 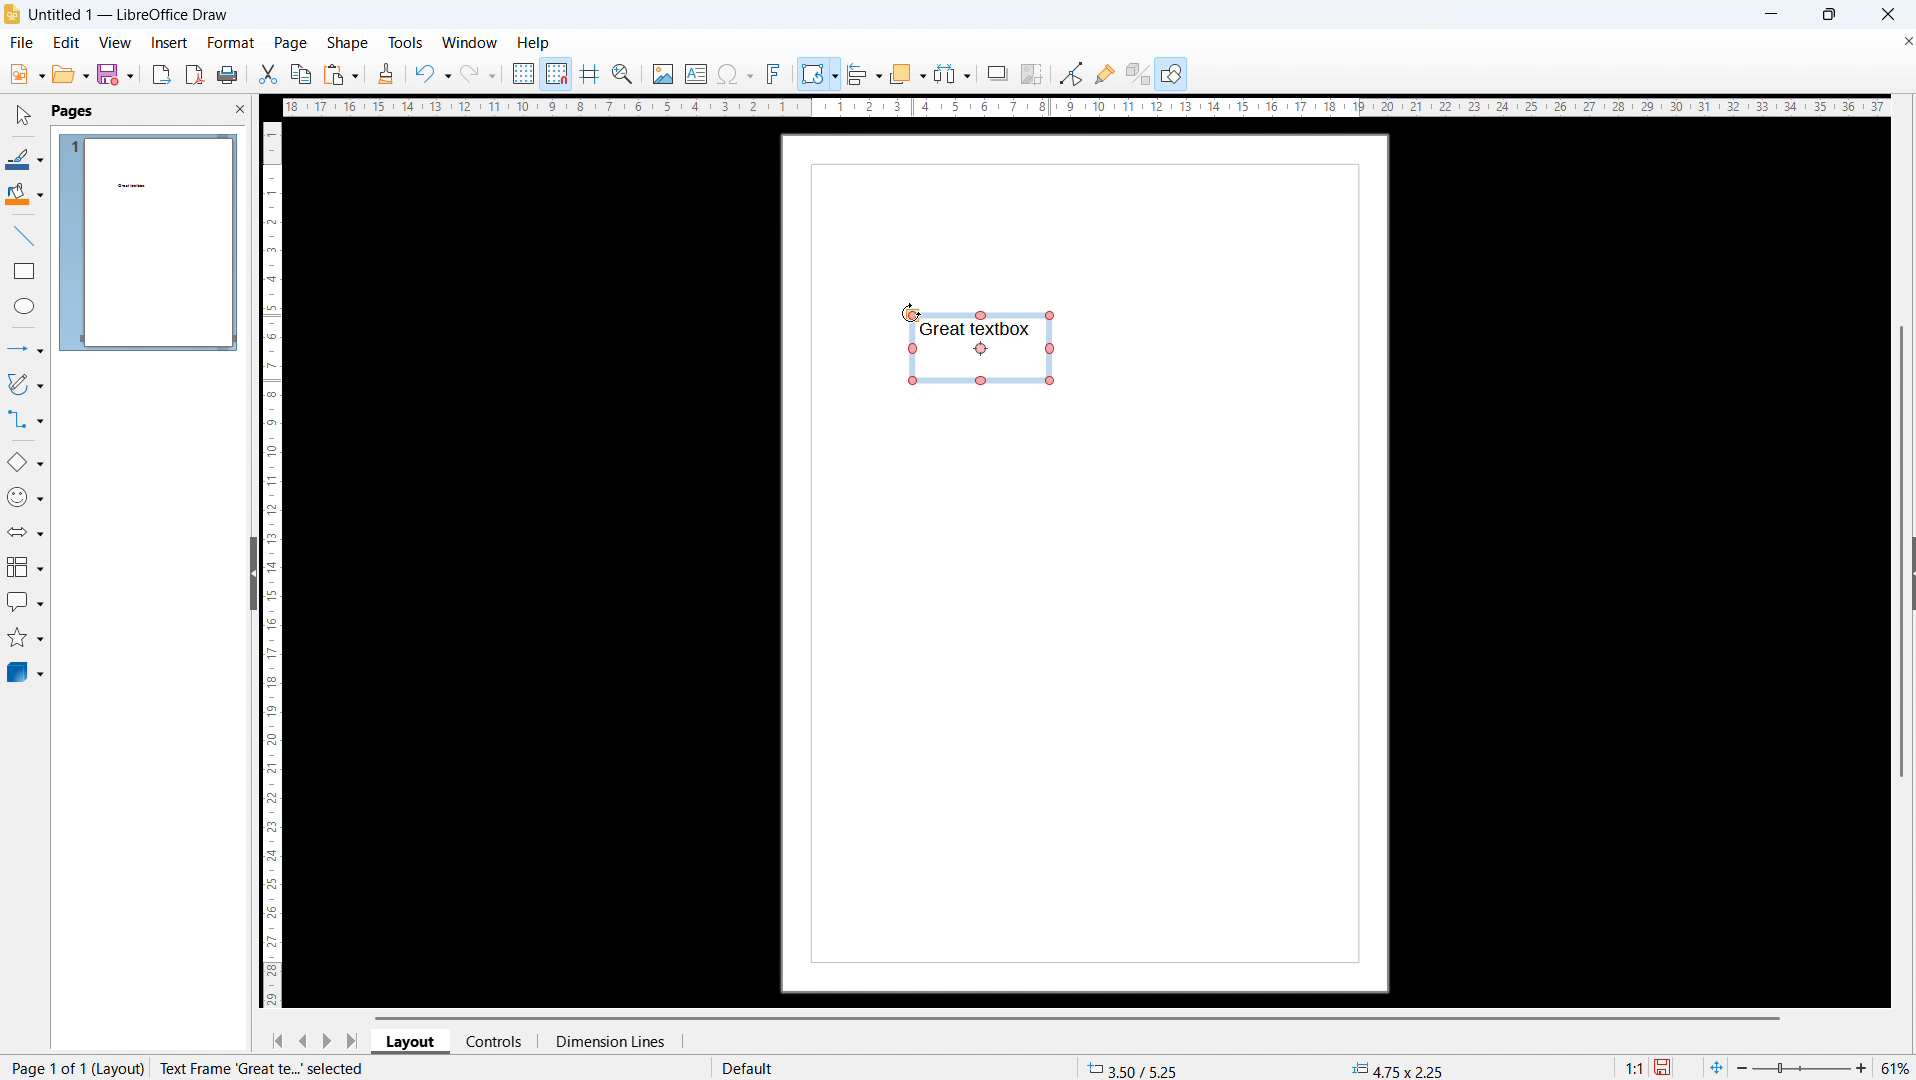 I want to click on snap to grid, so click(x=557, y=73).